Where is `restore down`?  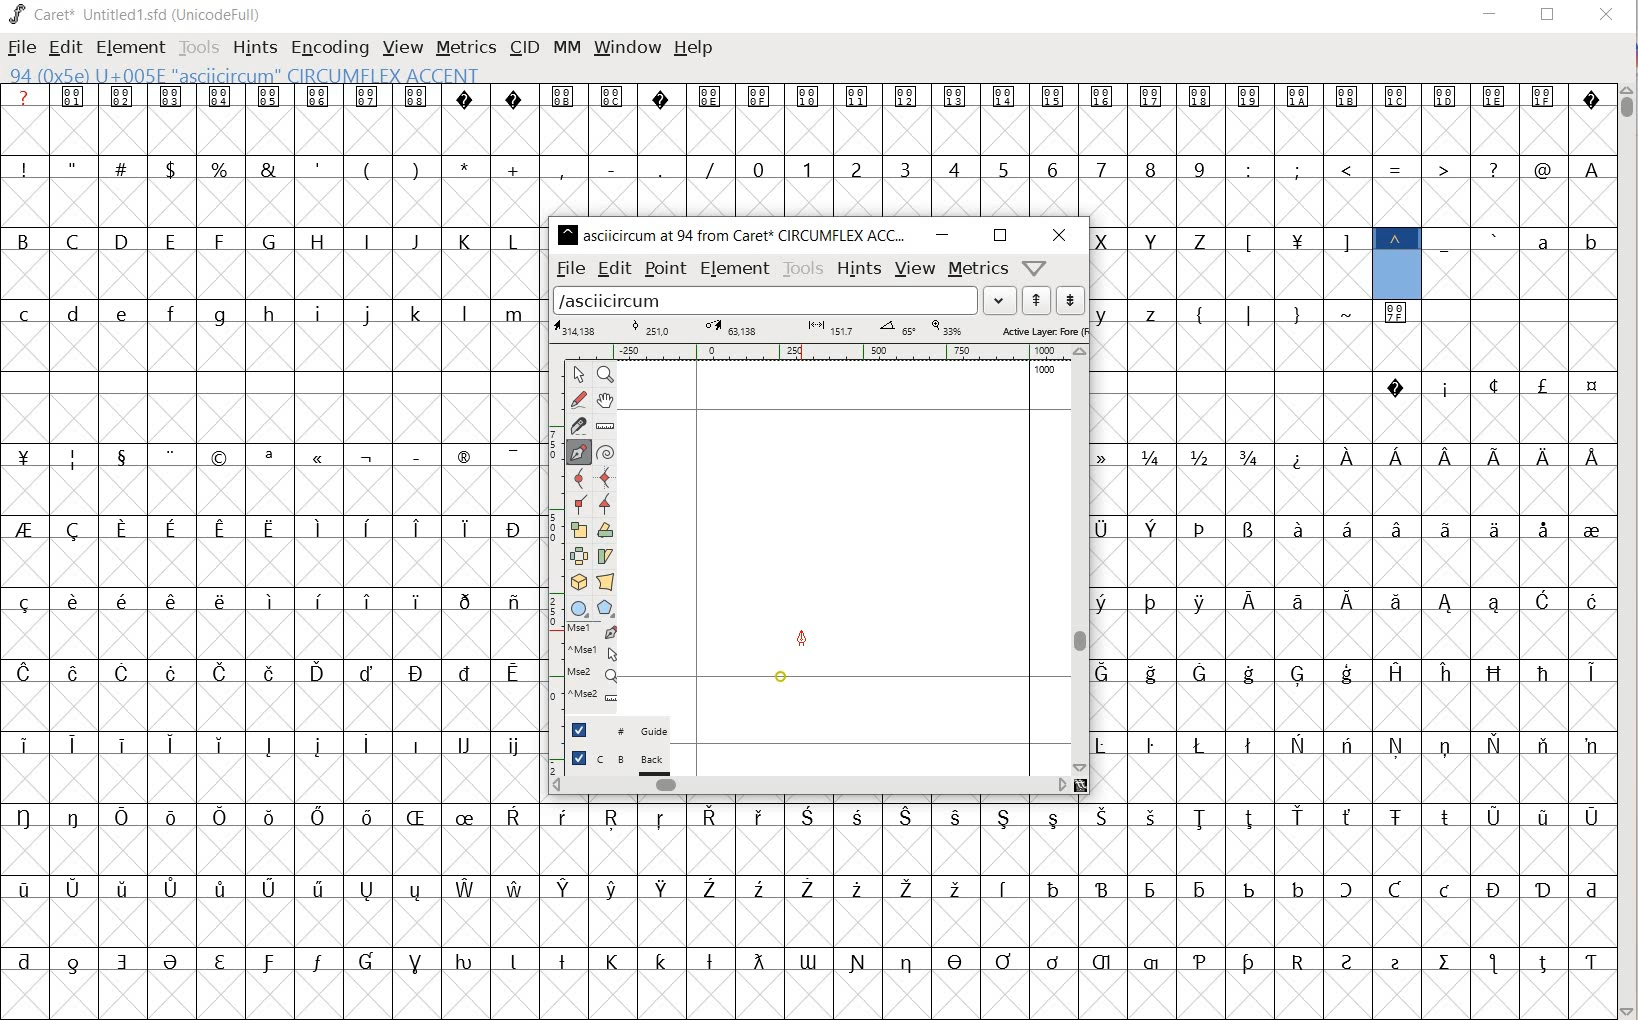 restore down is located at coordinates (999, 236).